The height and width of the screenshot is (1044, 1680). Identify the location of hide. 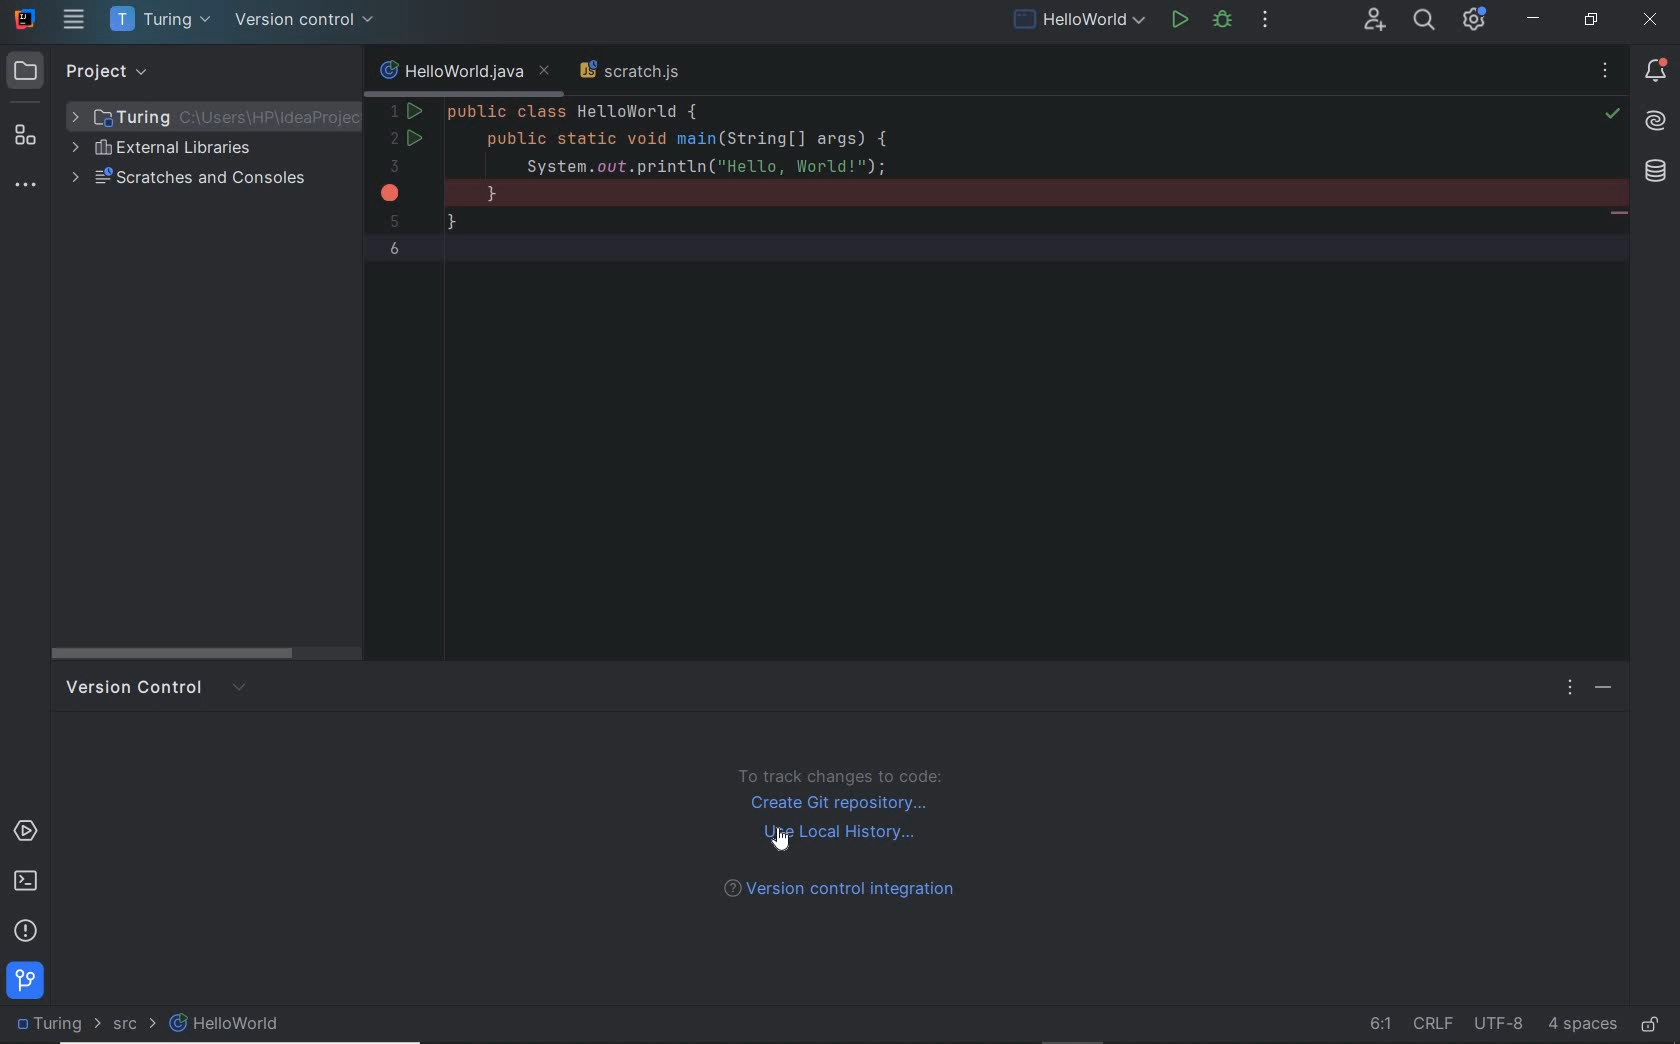
(1608, 690).